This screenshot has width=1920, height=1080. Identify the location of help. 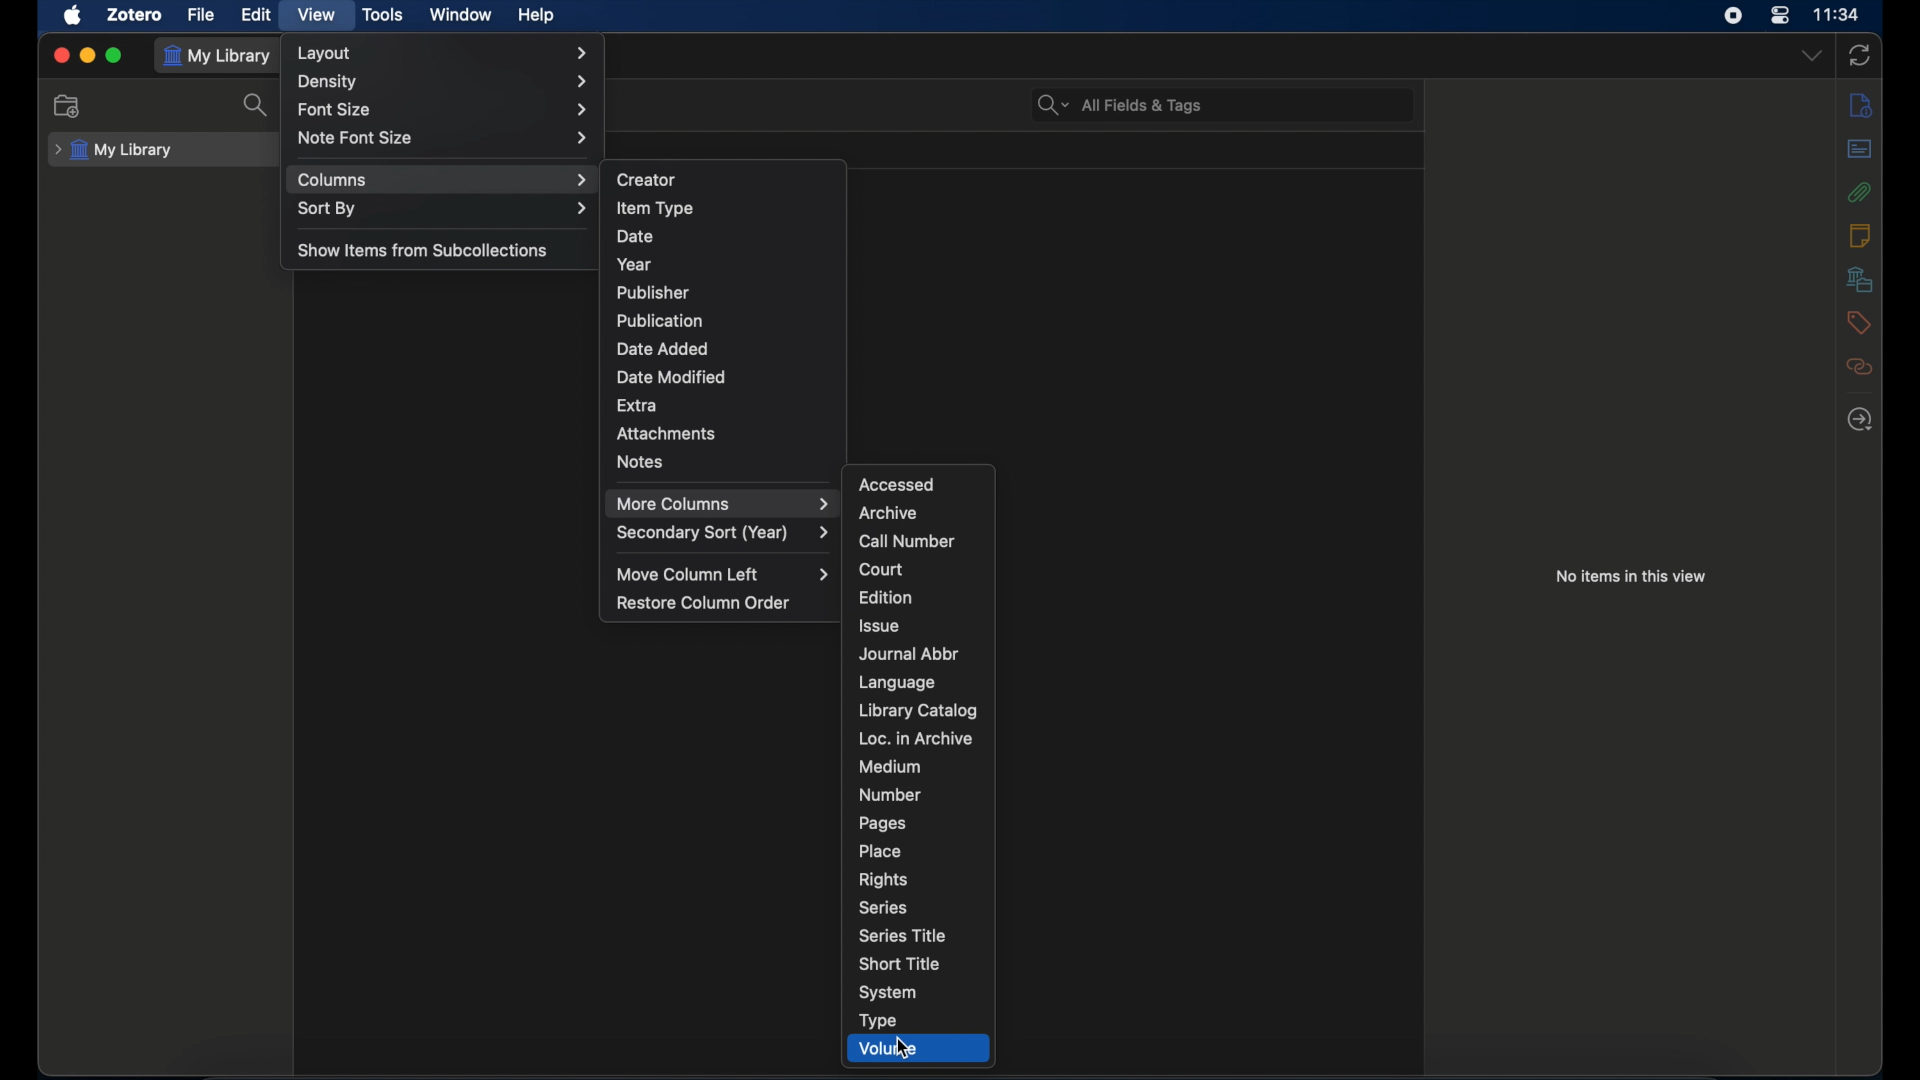
(536, 15).